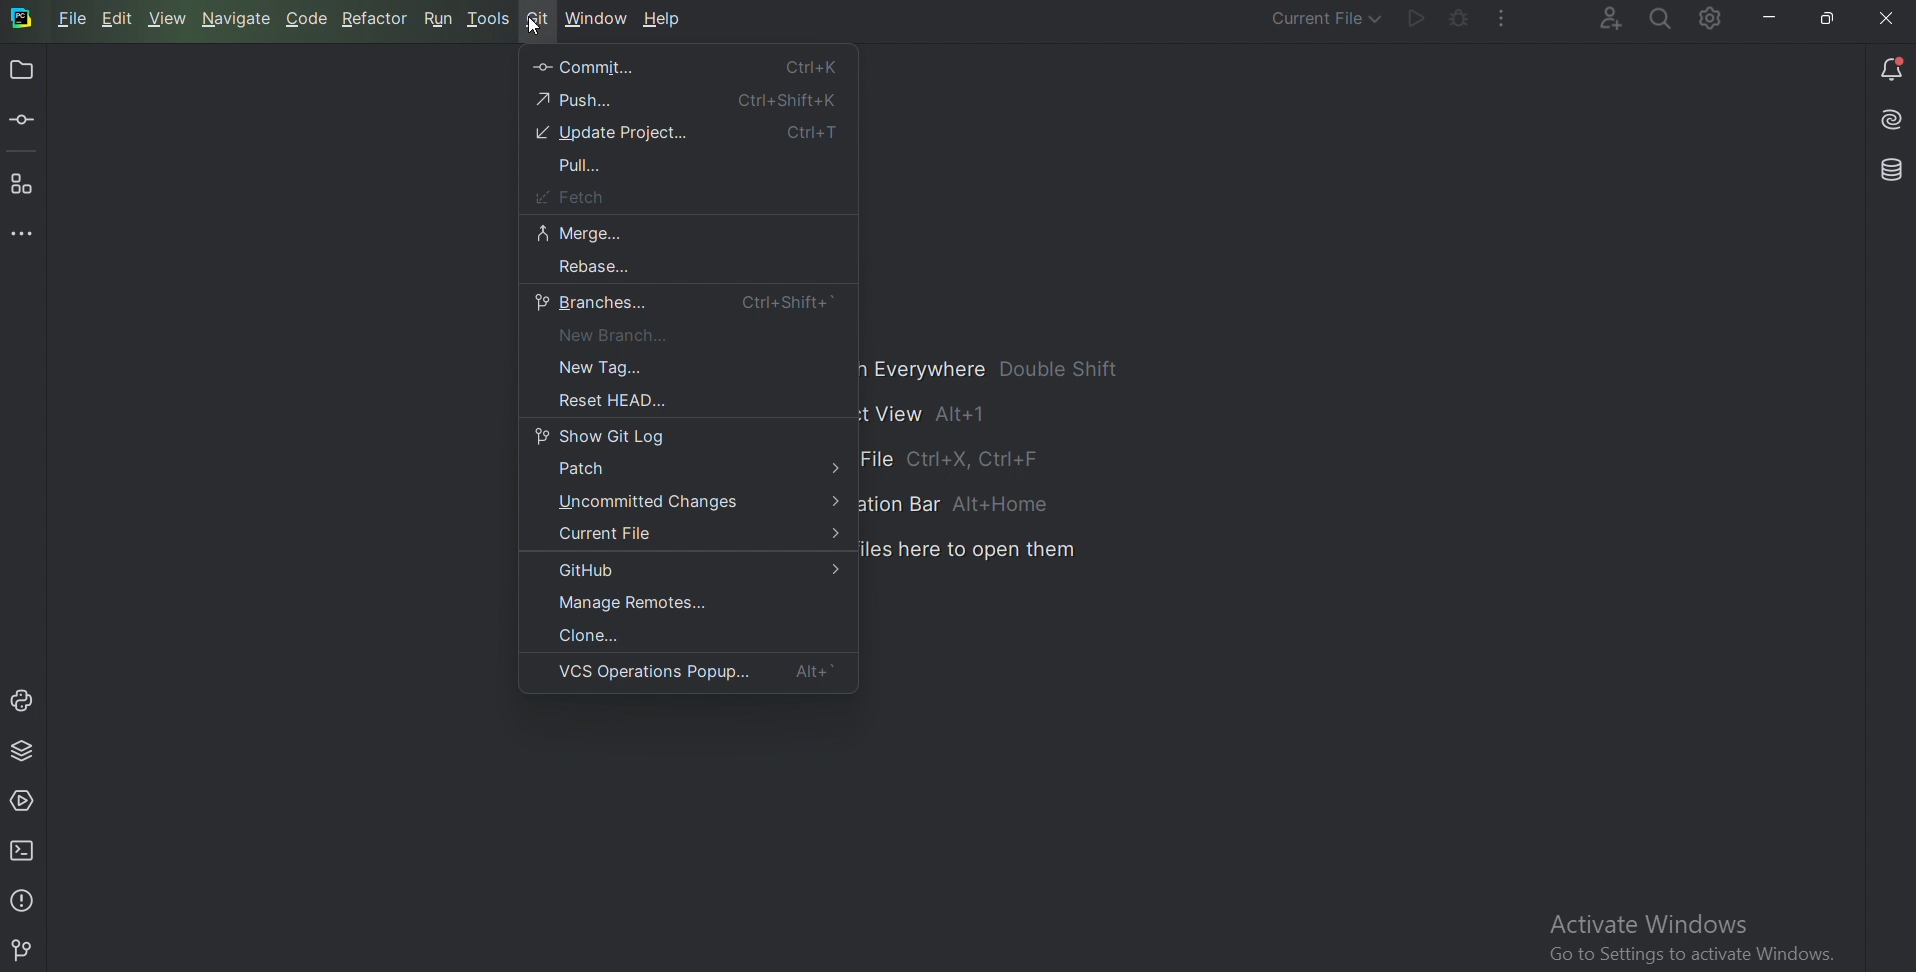 The height and width of the screenshot is (972, 1916). Describe the element at coordinates (690, 99) in the screenshot. I see `Push ` at that location.